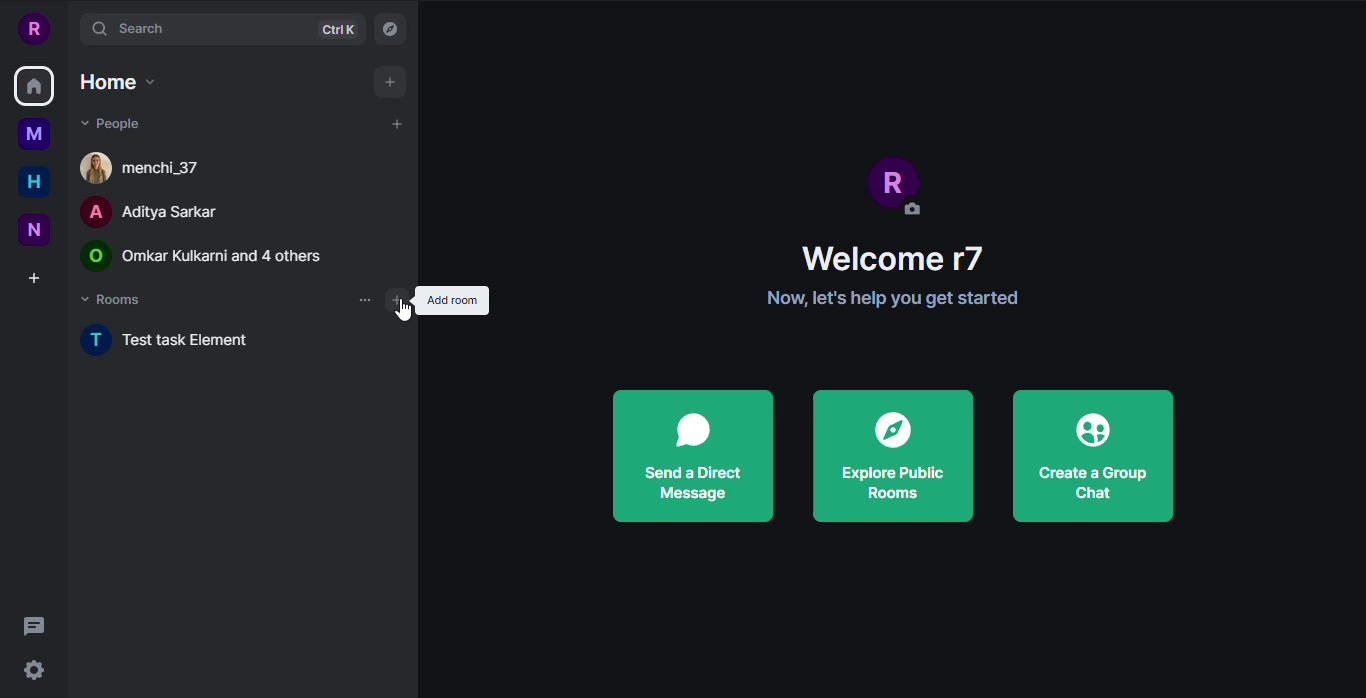 The height and width of the screenshot is (698, 1366). What do you see at coordinates (400, 305) in the screenshot?
I see `Cursor` at bounding box center [400, 305].